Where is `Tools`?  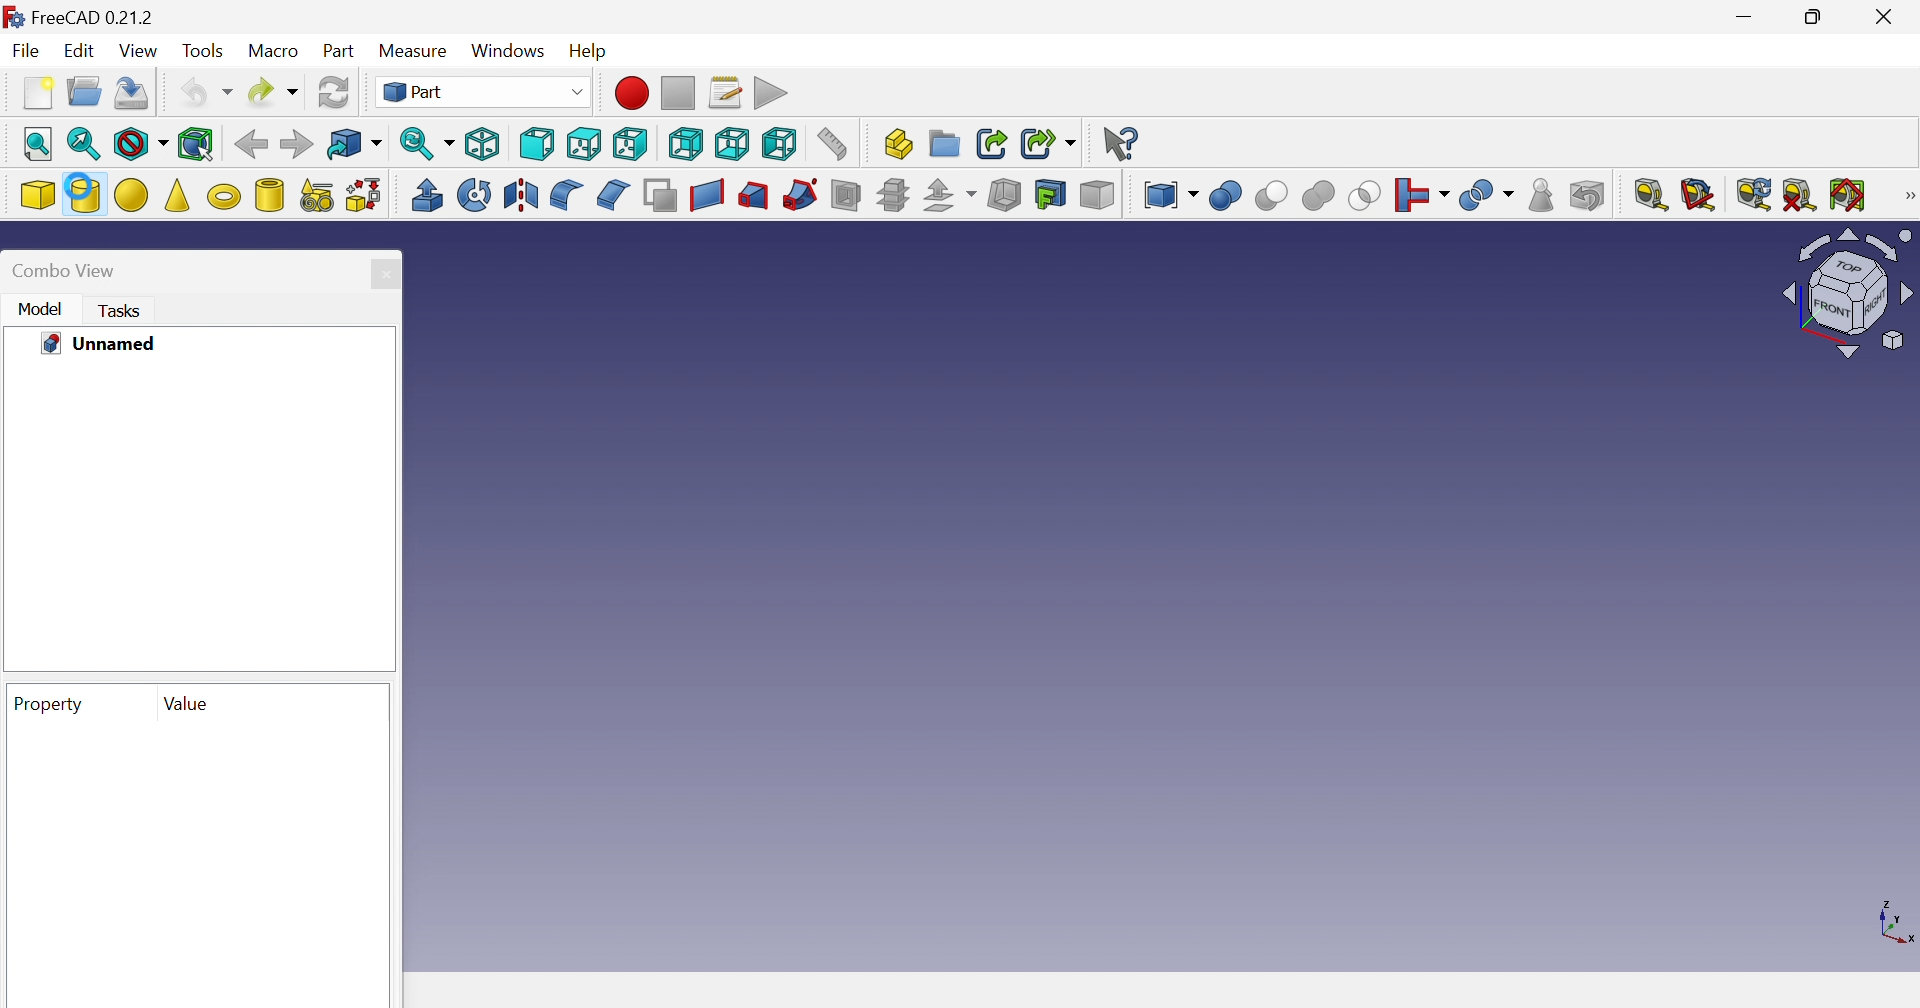 Tools is located at coordinates (204, 49).